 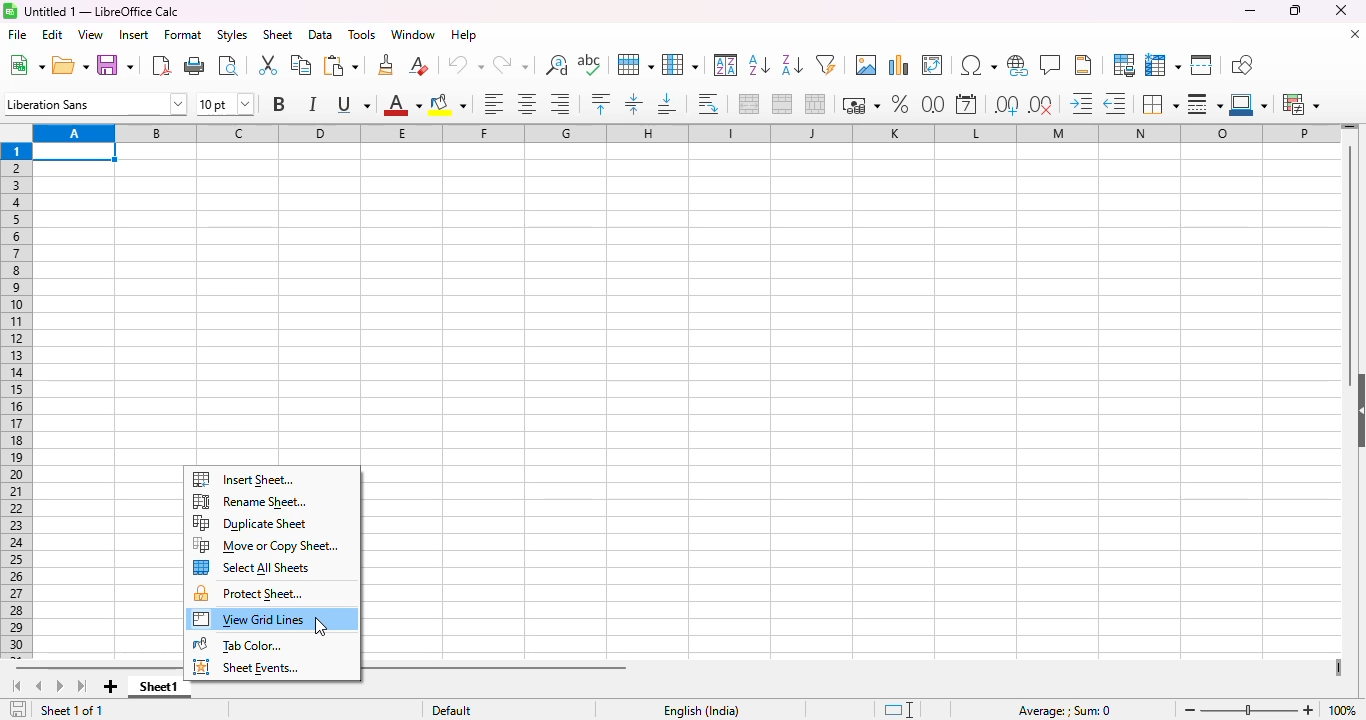 I want to click on insert, so click(x=134, y=34).